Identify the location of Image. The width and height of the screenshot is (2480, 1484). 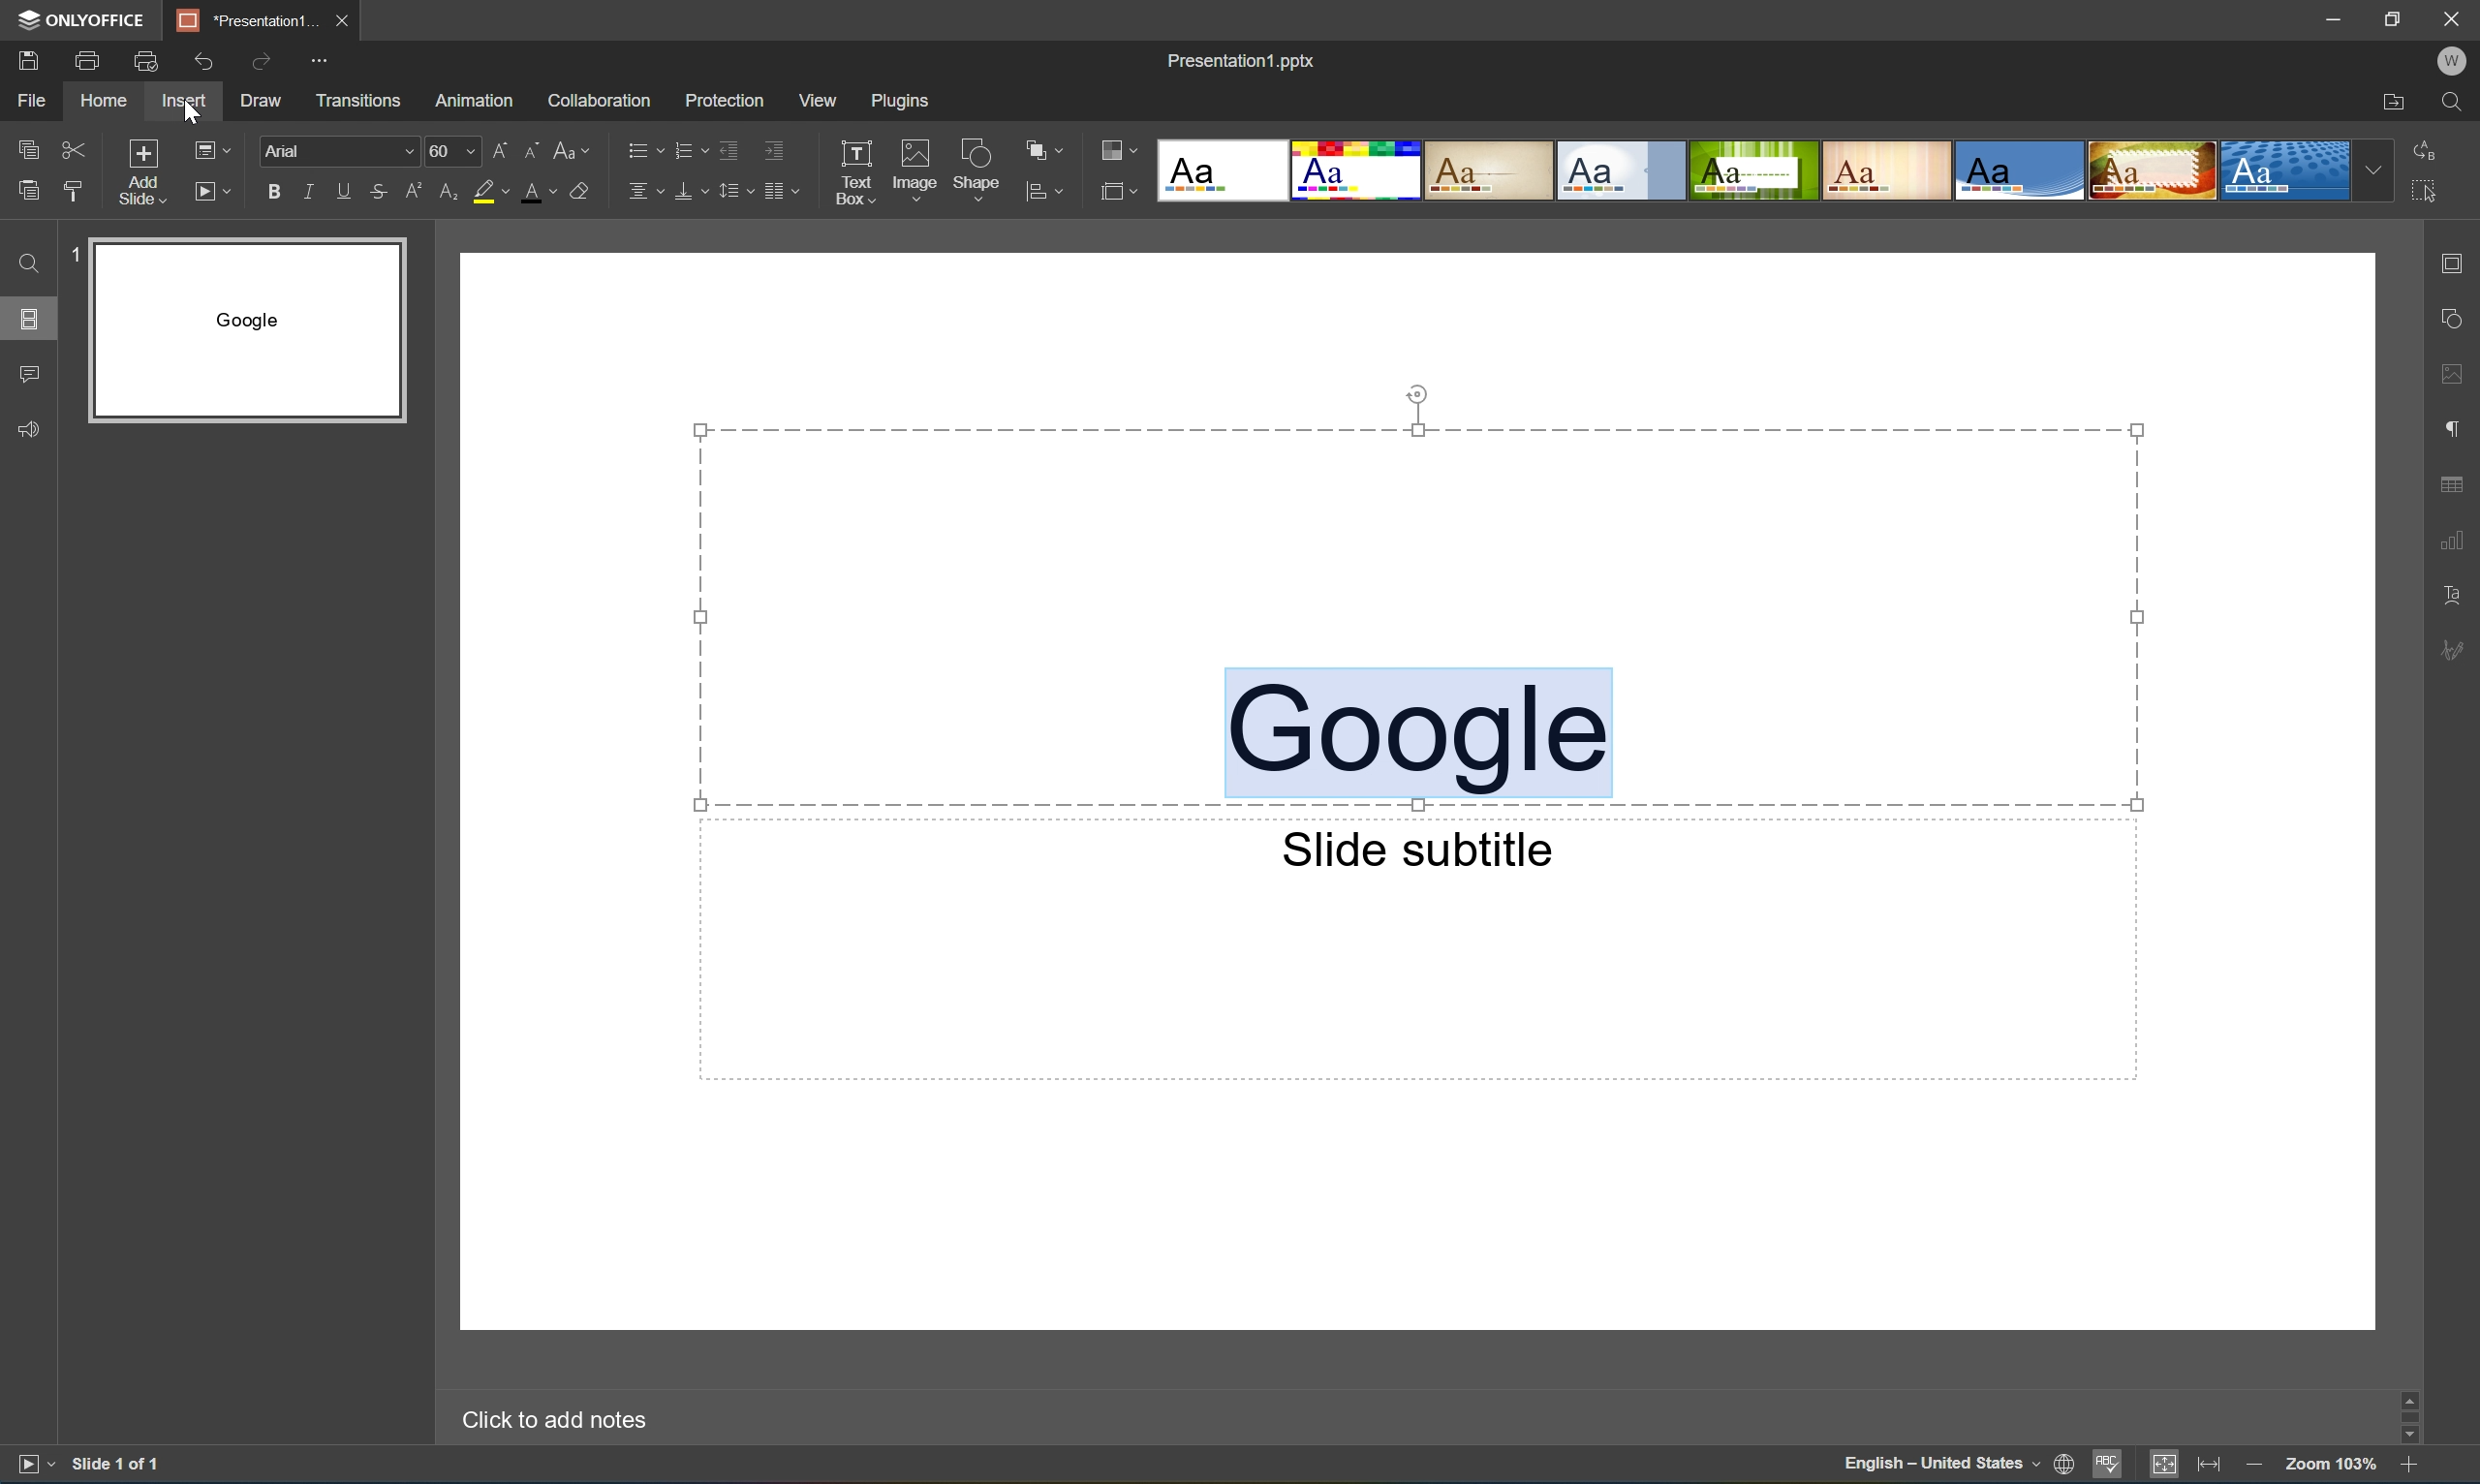
(915, 170).